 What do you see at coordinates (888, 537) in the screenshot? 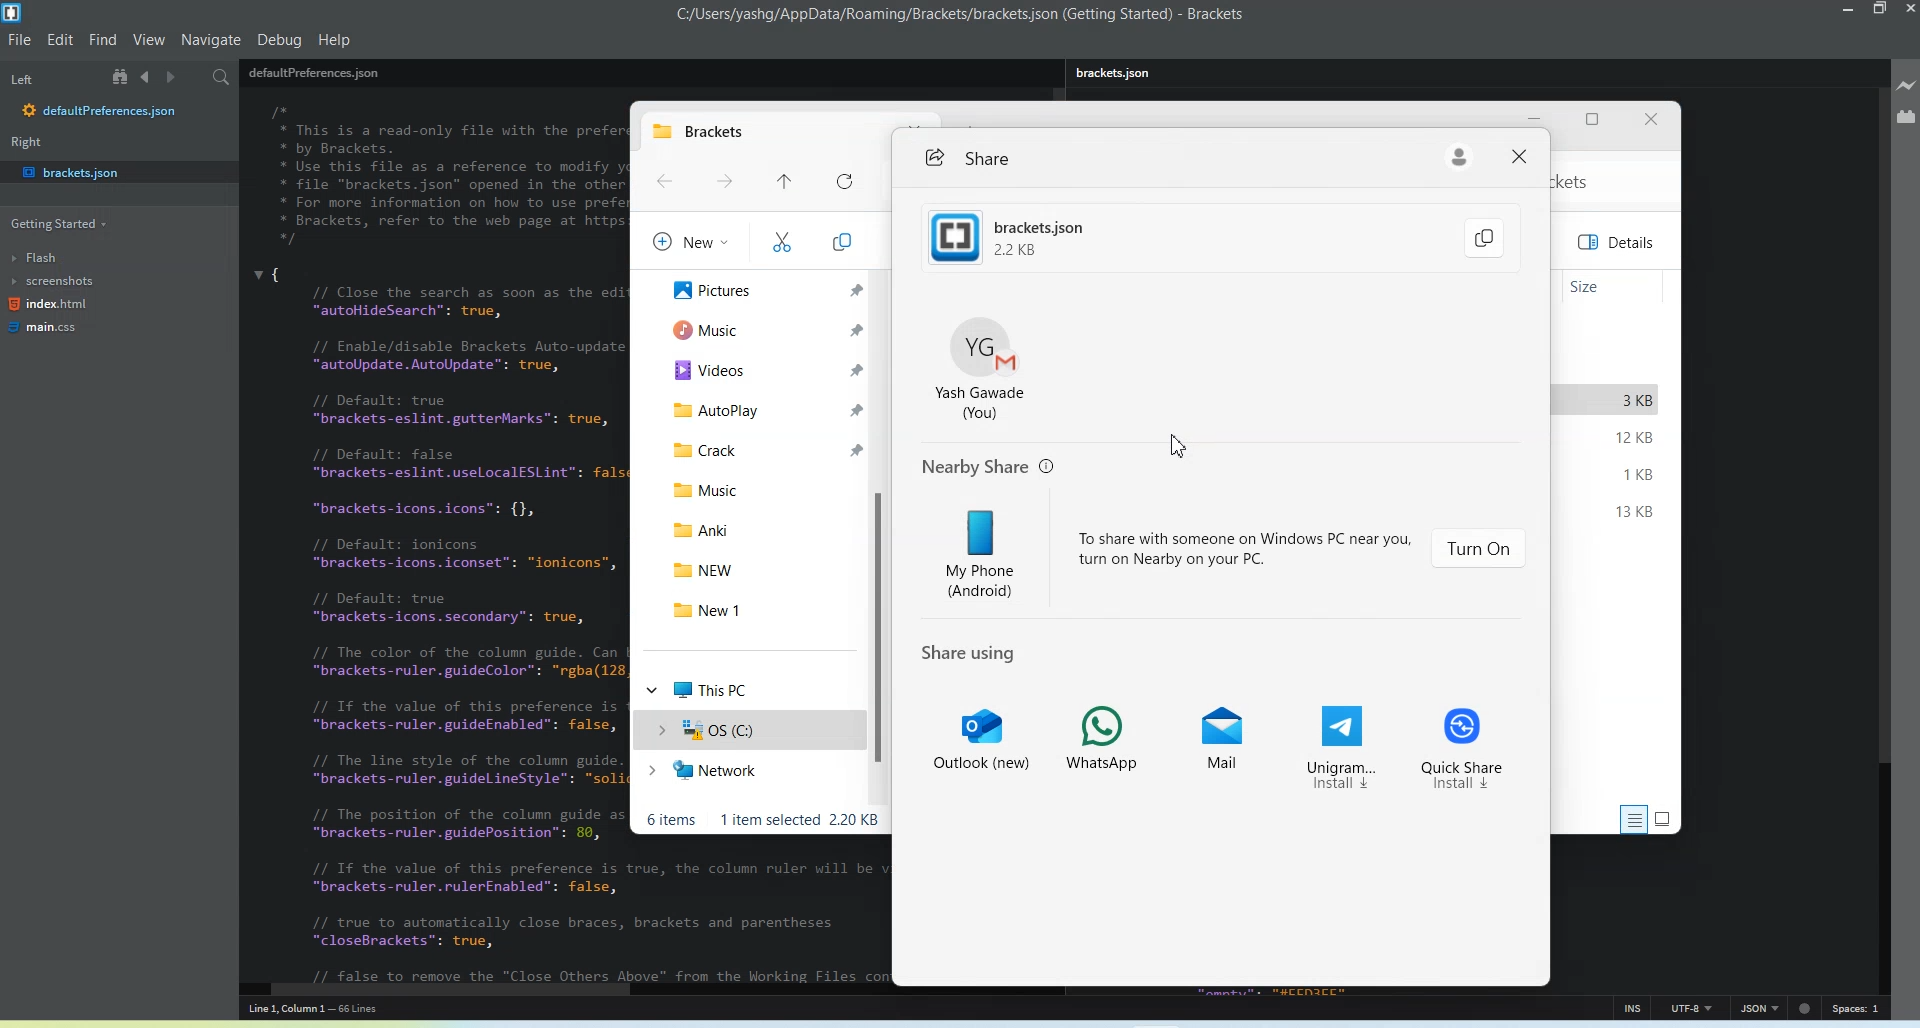
I see `Vertical scroll bar` at bounding box center [888, 537].